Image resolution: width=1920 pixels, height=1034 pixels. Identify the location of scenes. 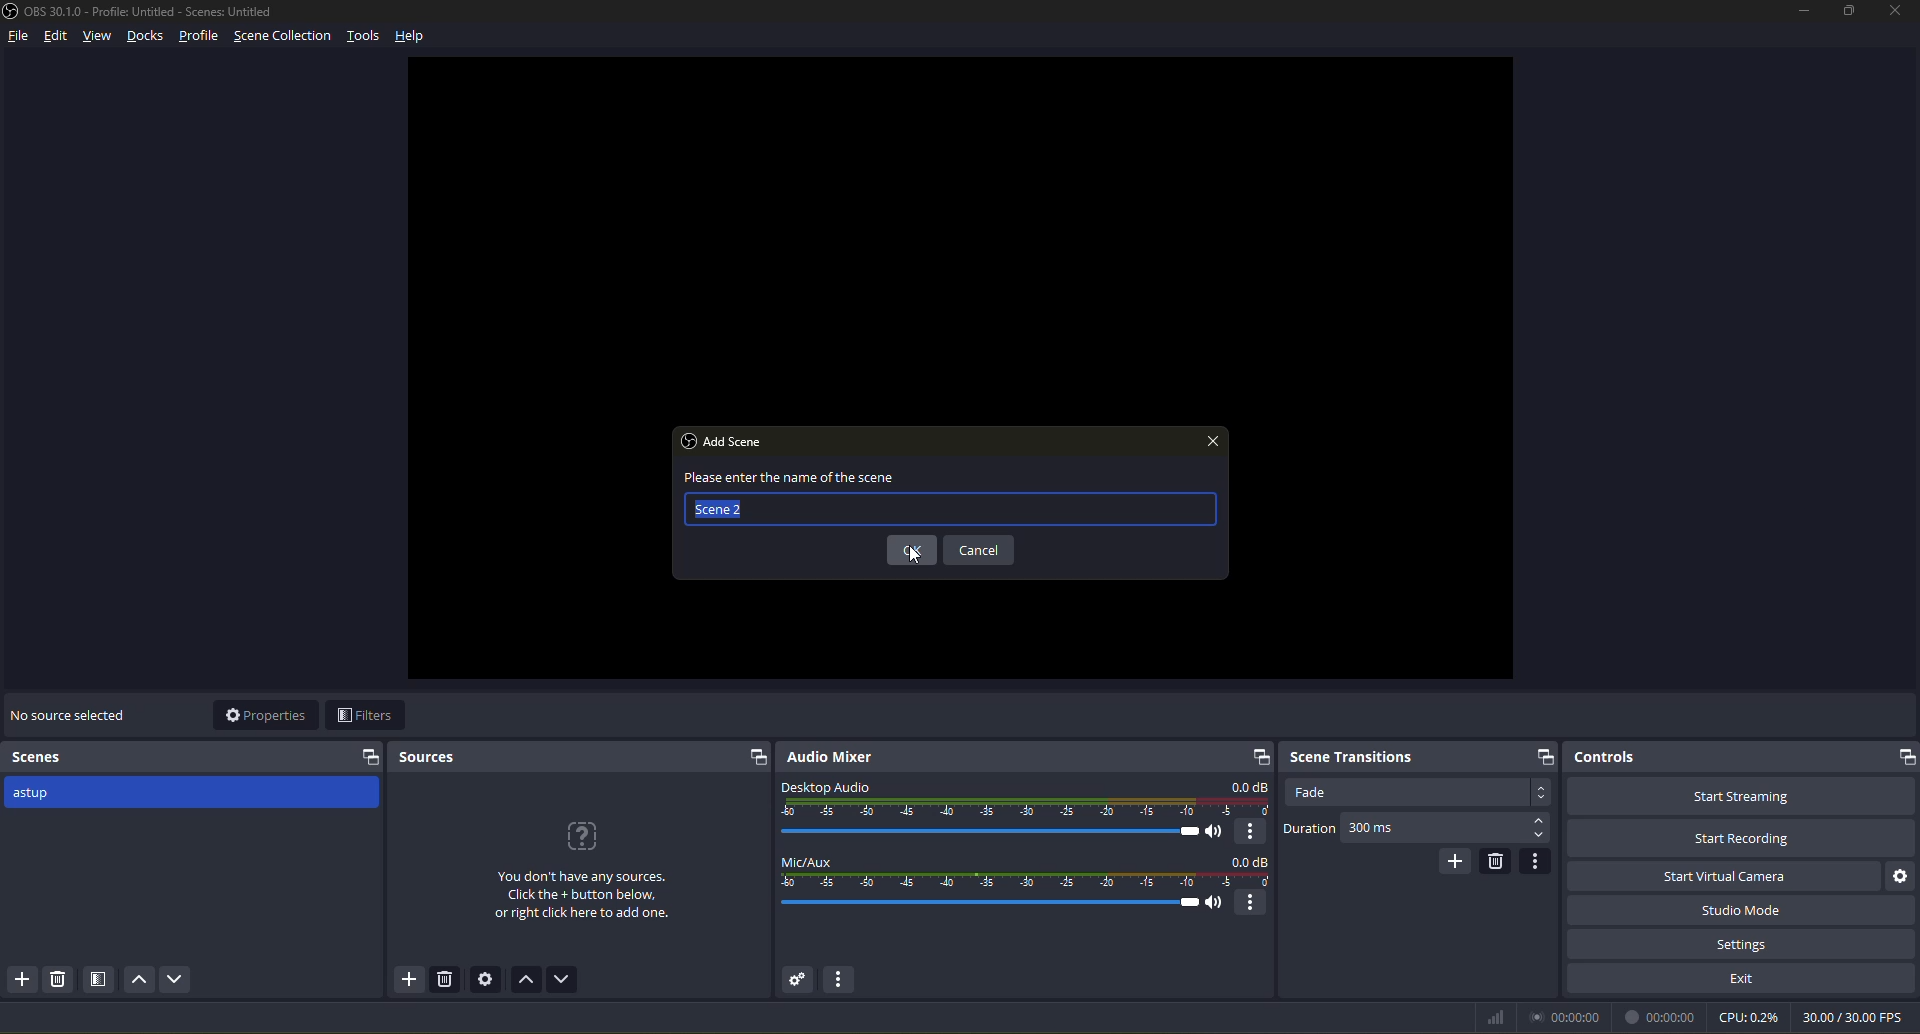
(39, 757).